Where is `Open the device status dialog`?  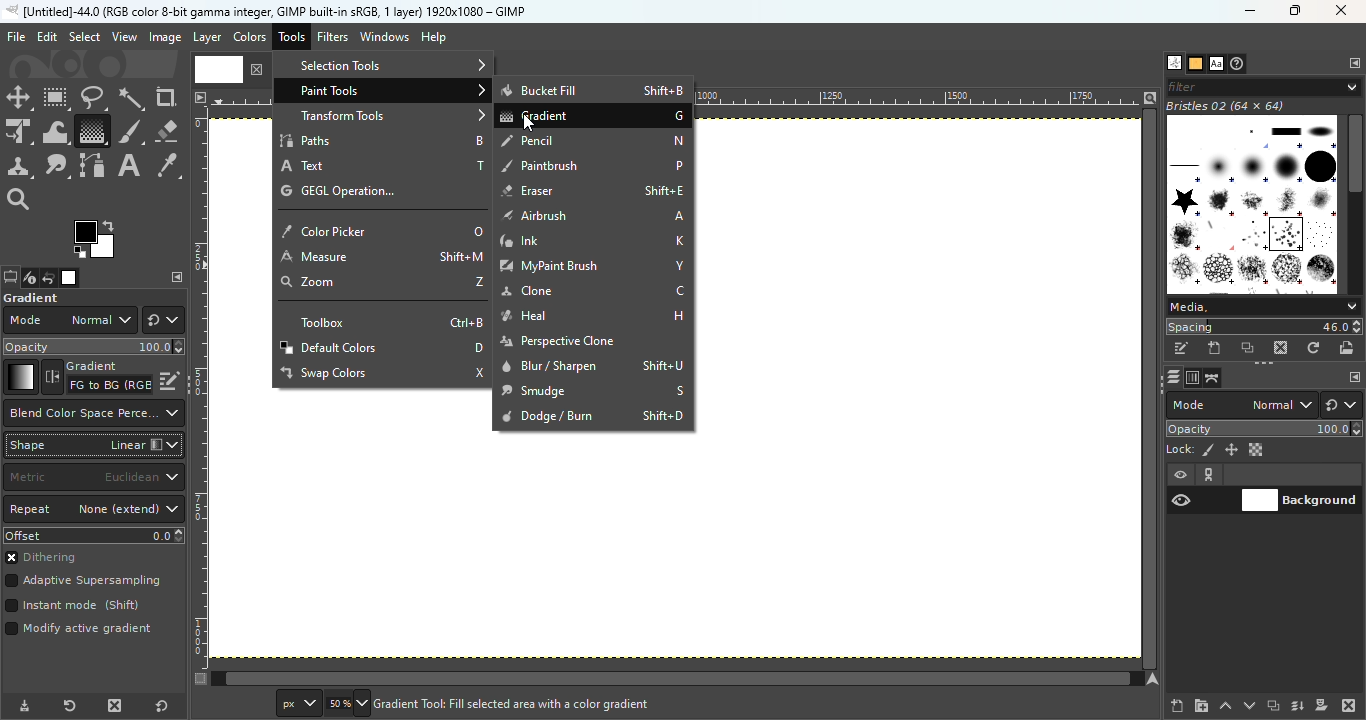 Open the device status dialog is located at coordinates (28, 279).